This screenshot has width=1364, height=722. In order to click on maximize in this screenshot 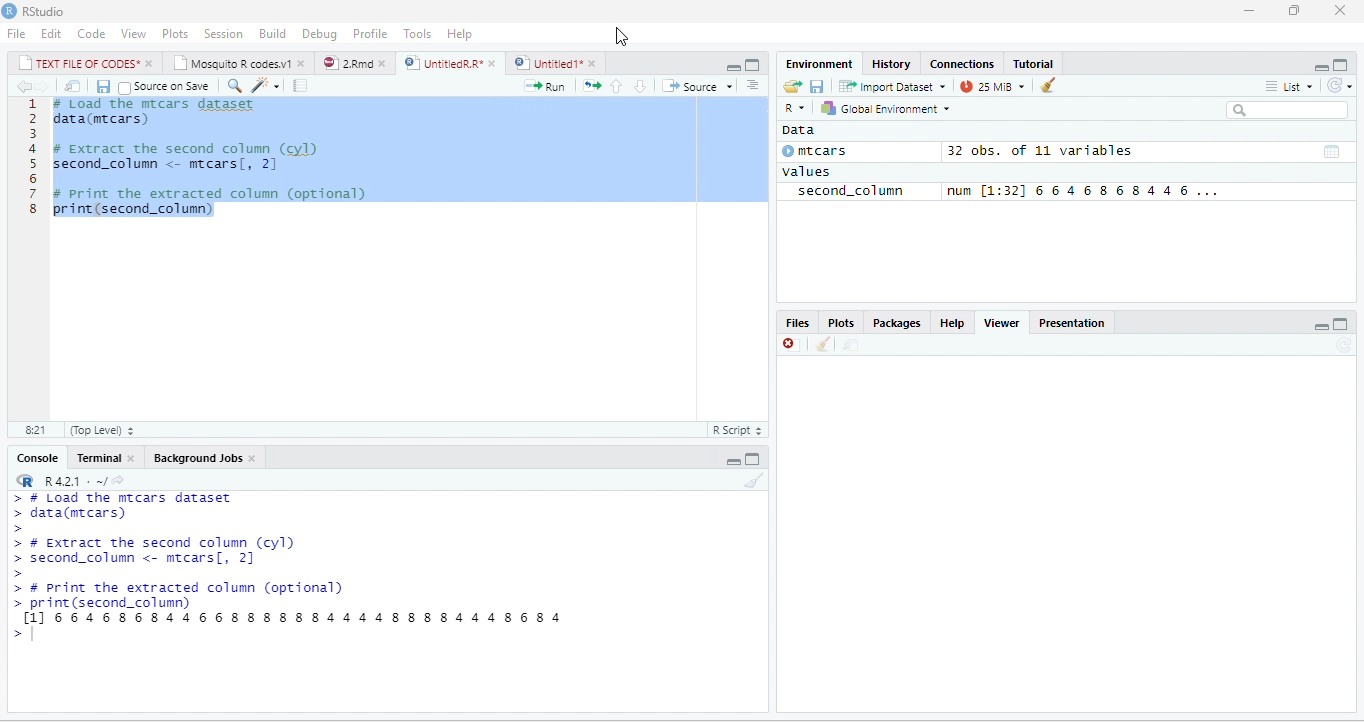, I will do `click(754, 457)`.